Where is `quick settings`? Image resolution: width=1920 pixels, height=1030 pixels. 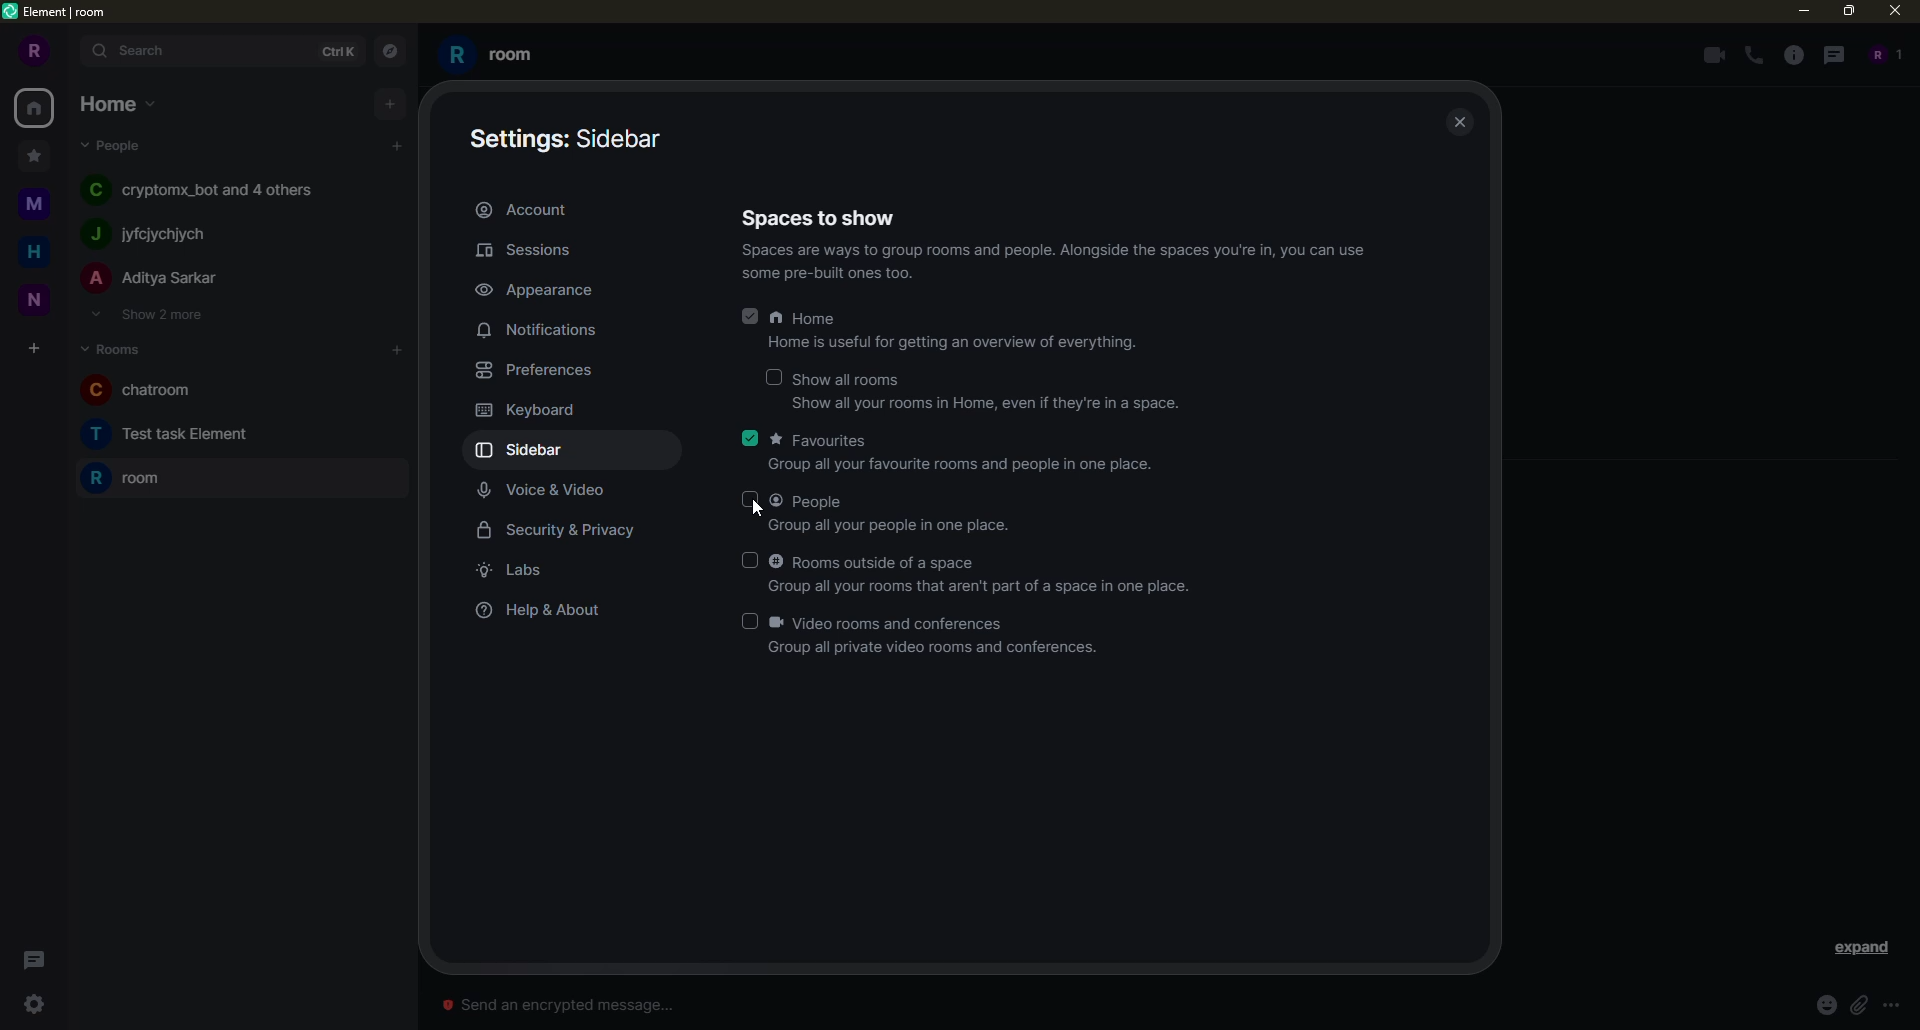
quick settings is located at coordinates (37, 1005).